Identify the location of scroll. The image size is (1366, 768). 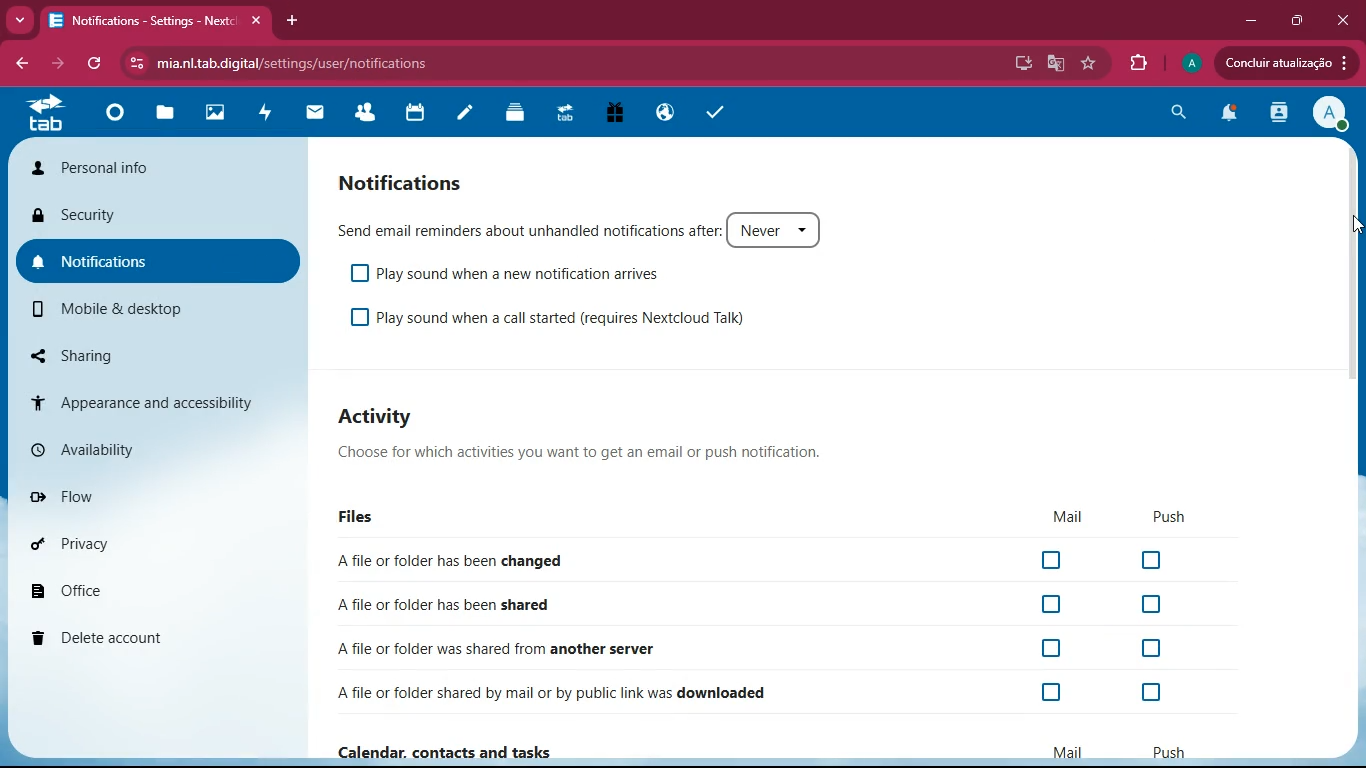
(1348, 279).